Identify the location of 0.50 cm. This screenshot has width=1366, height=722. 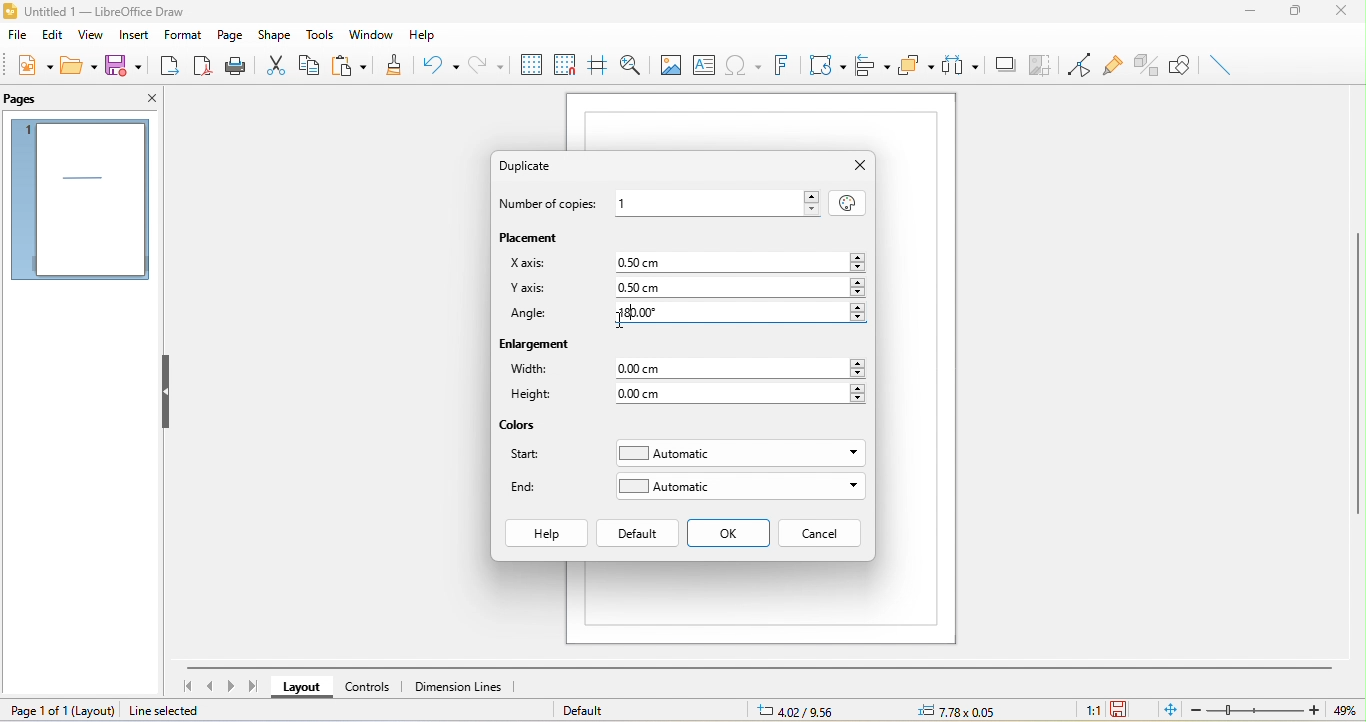
(739, 288).